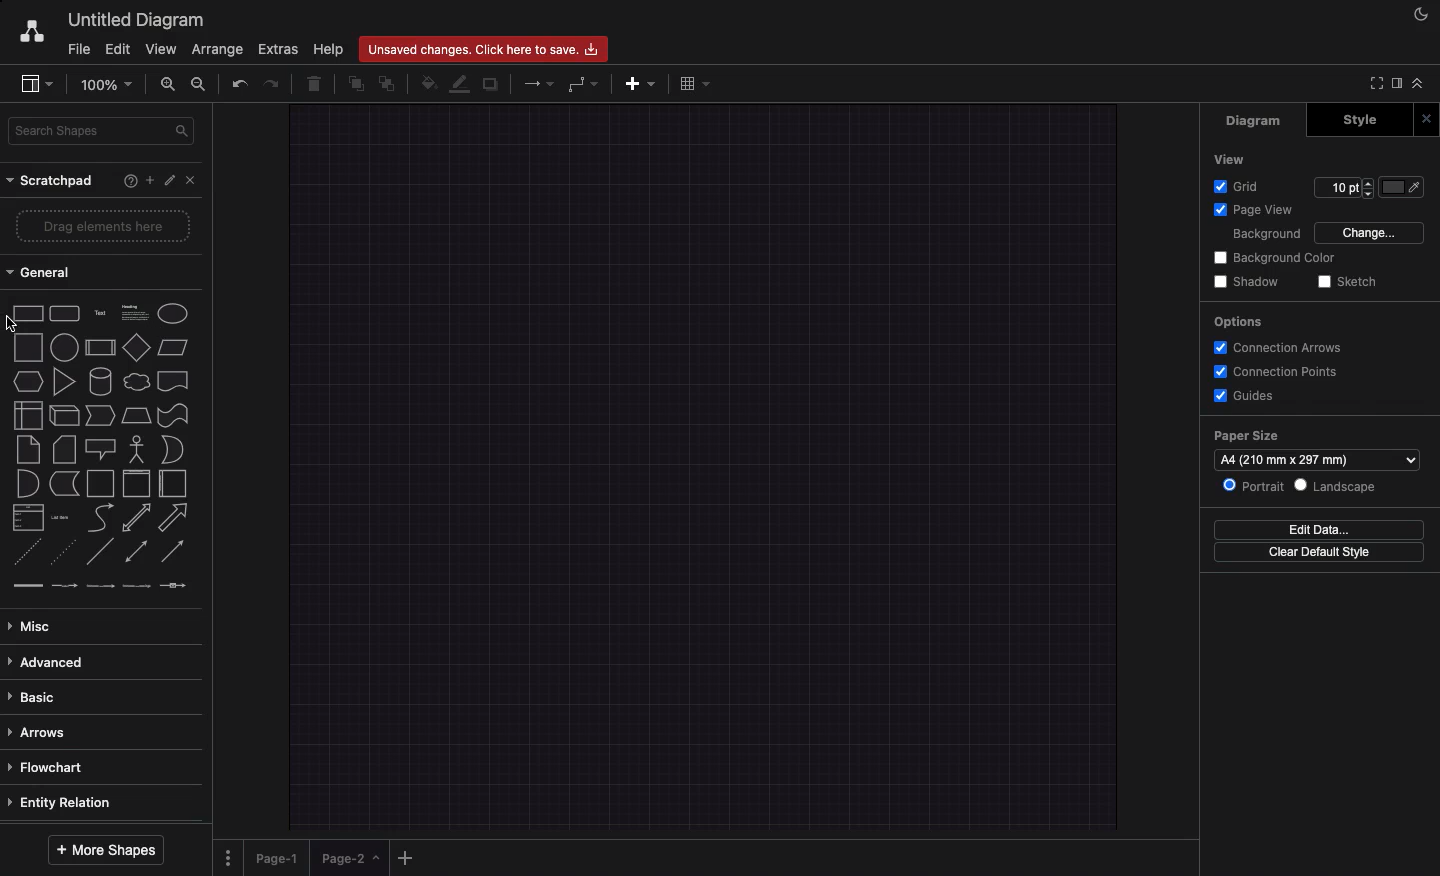  I want to click on circle, so click(63, 347).